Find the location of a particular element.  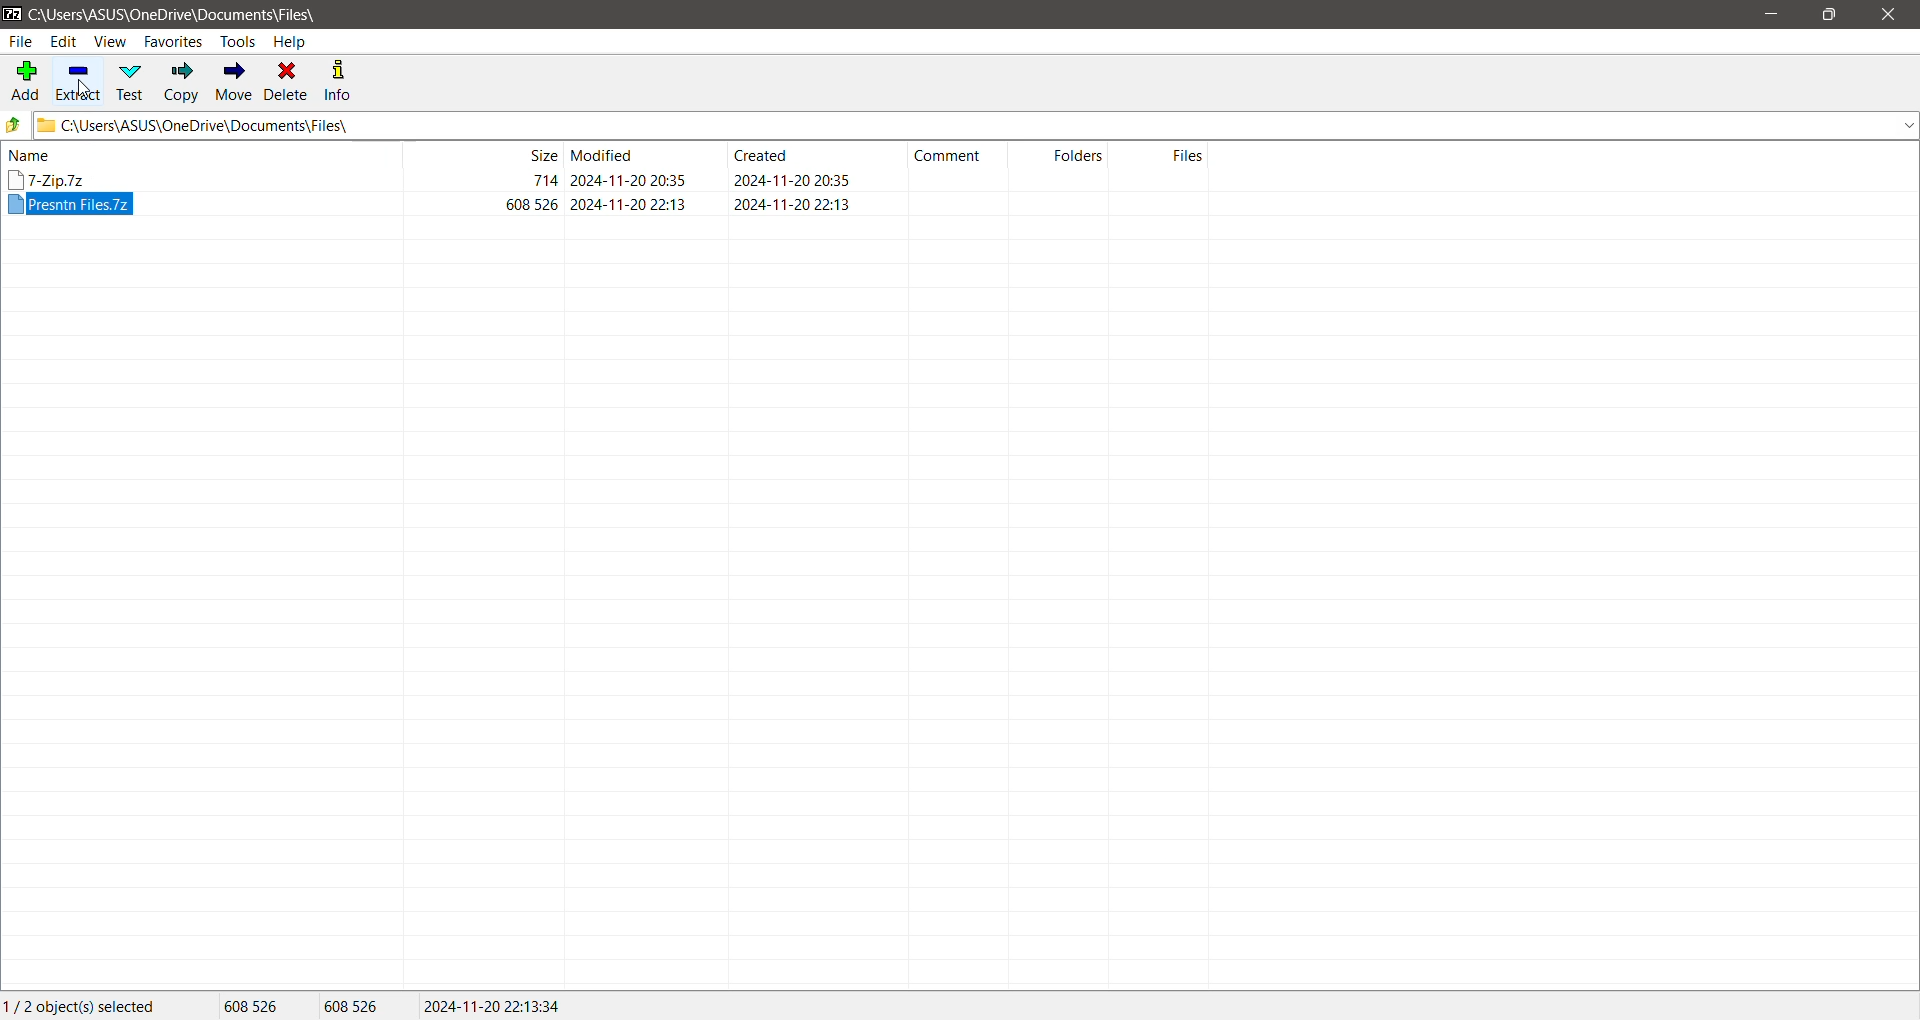

Edit is located at coordinates (64, 41).